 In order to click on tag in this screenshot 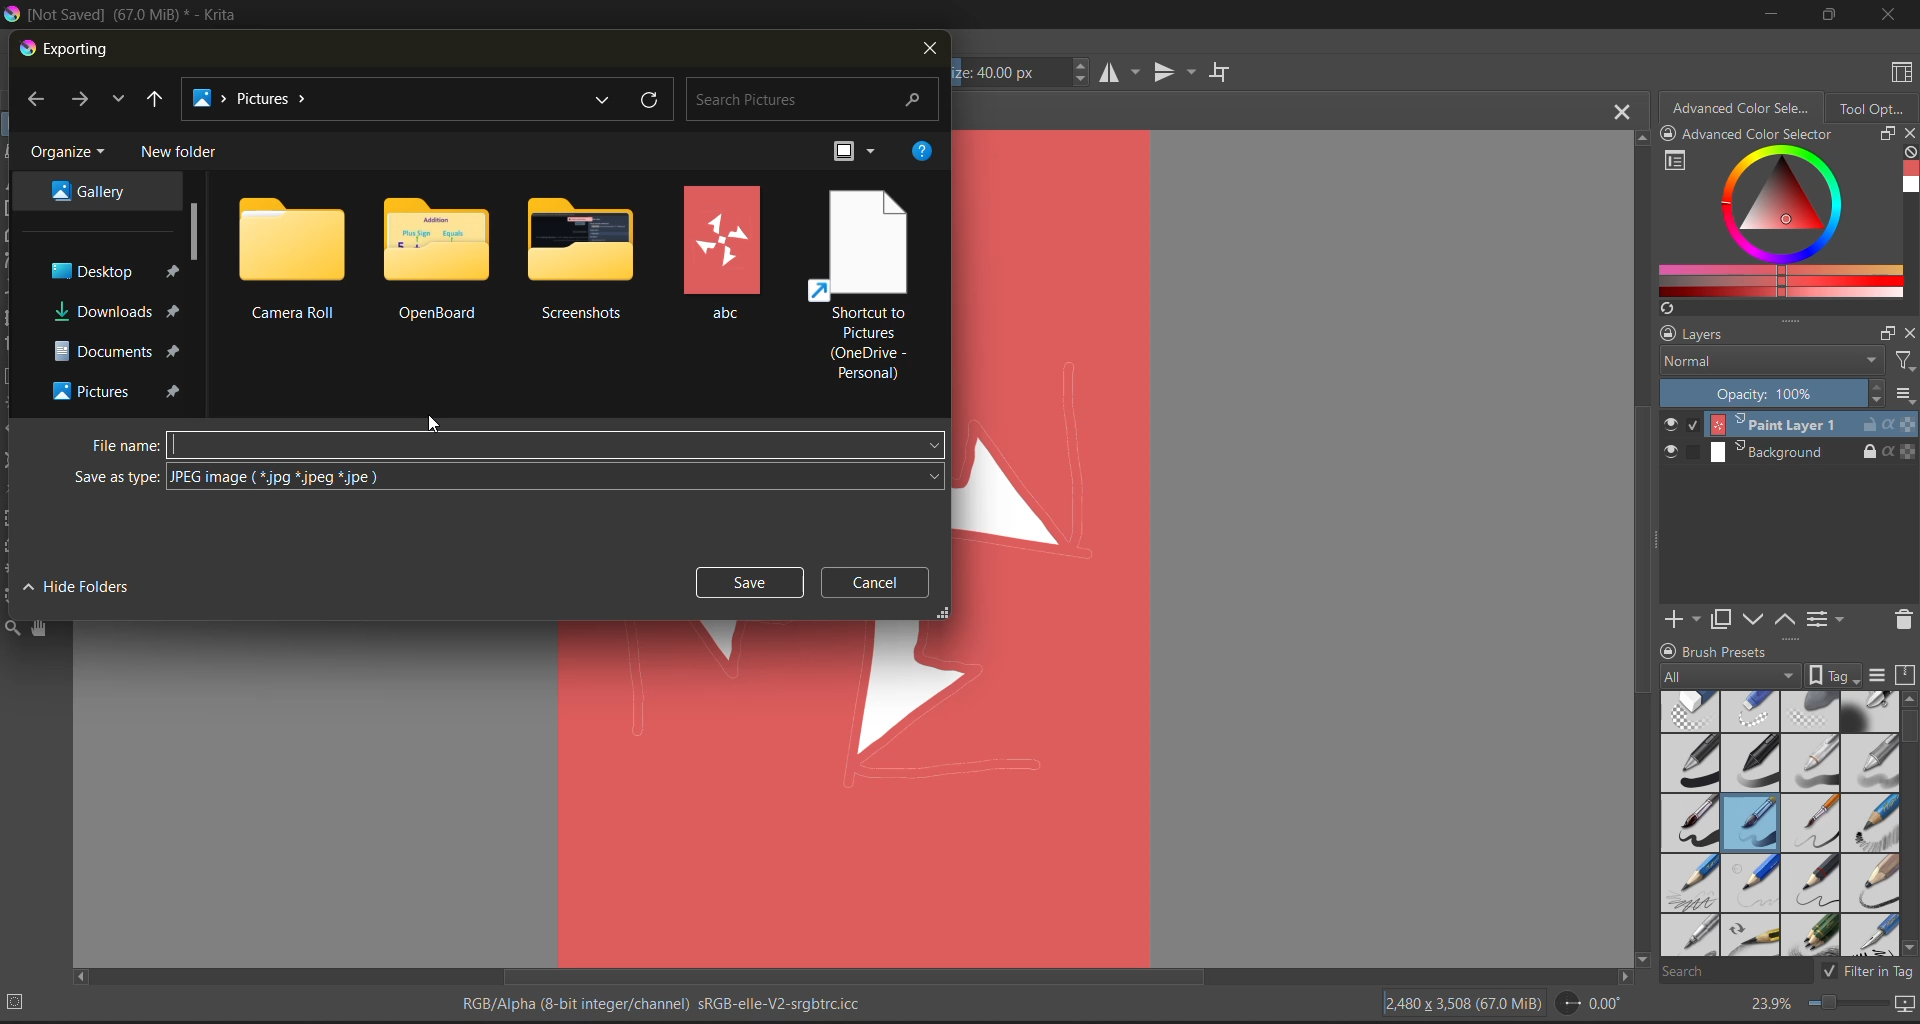, I will do `click(1764, 675)`.